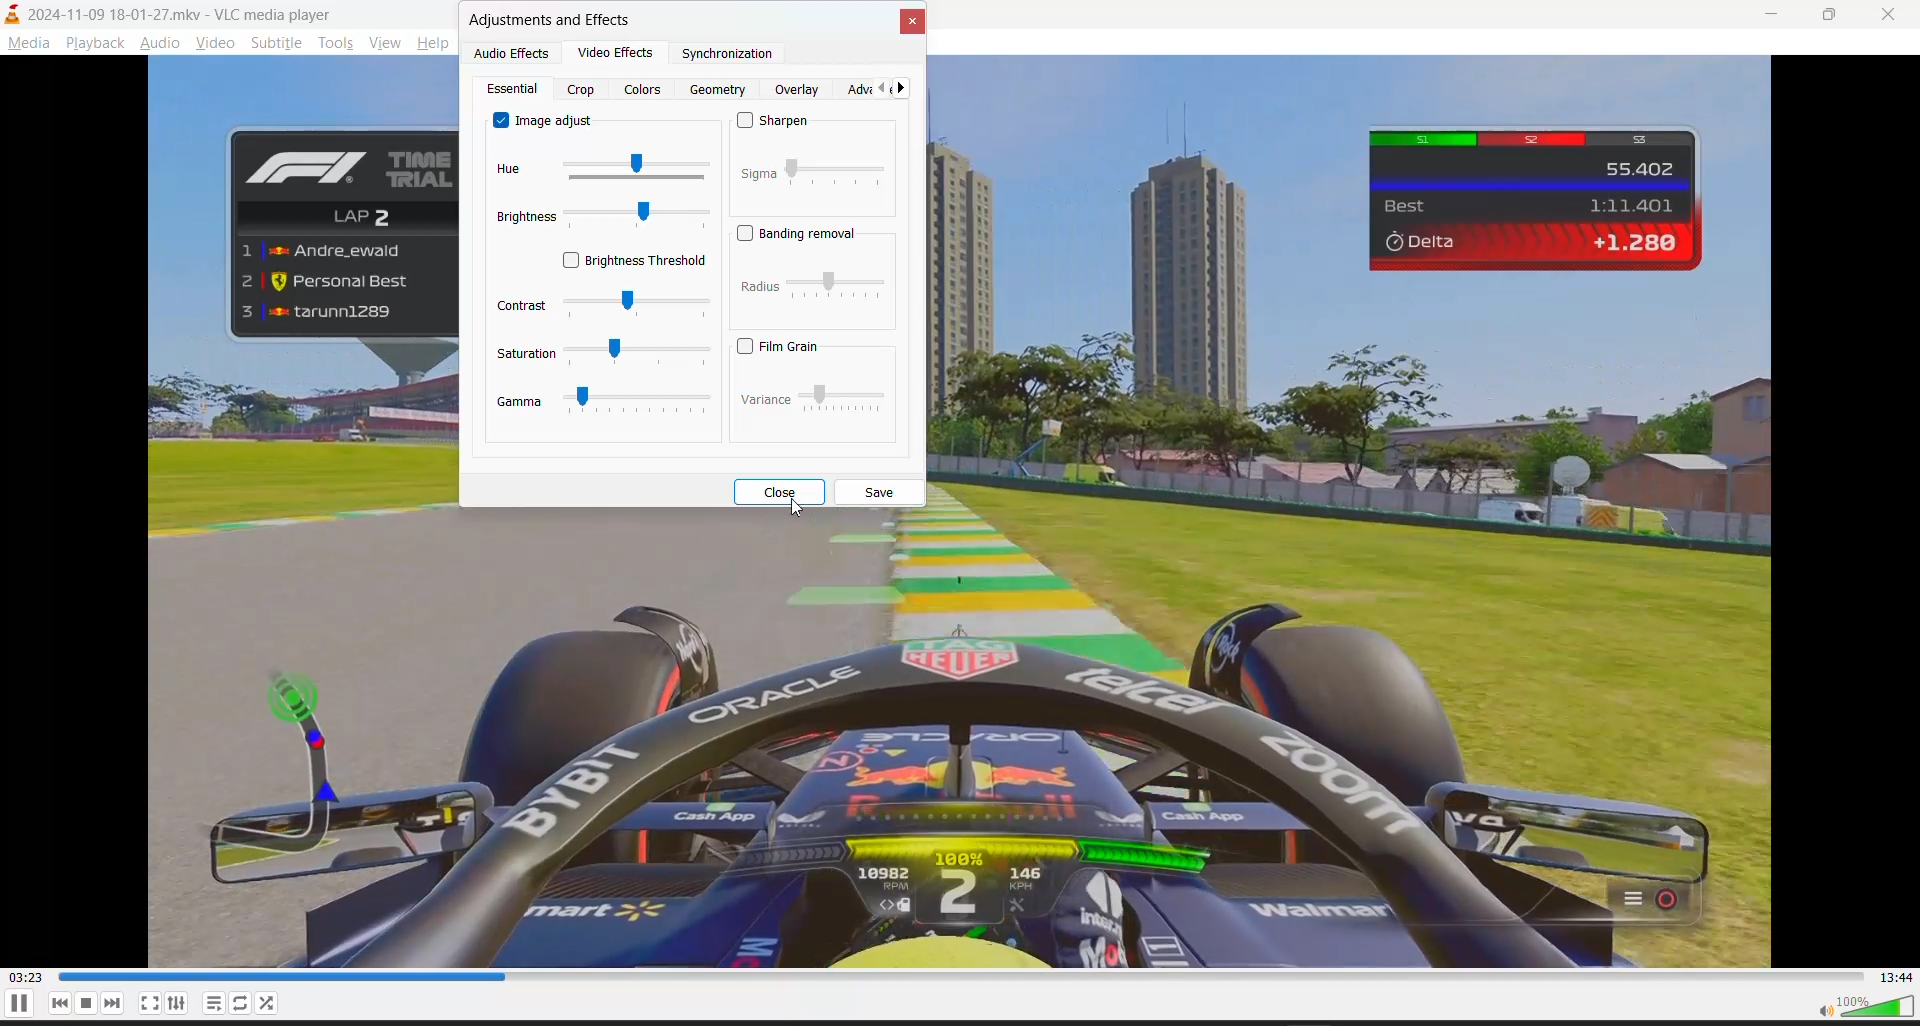 The width and height of the screenshot is (1920, 1026). What do you see at coordinates (93, 42) in the screenshot?
I see `playback` at bounding box center [93, 42].